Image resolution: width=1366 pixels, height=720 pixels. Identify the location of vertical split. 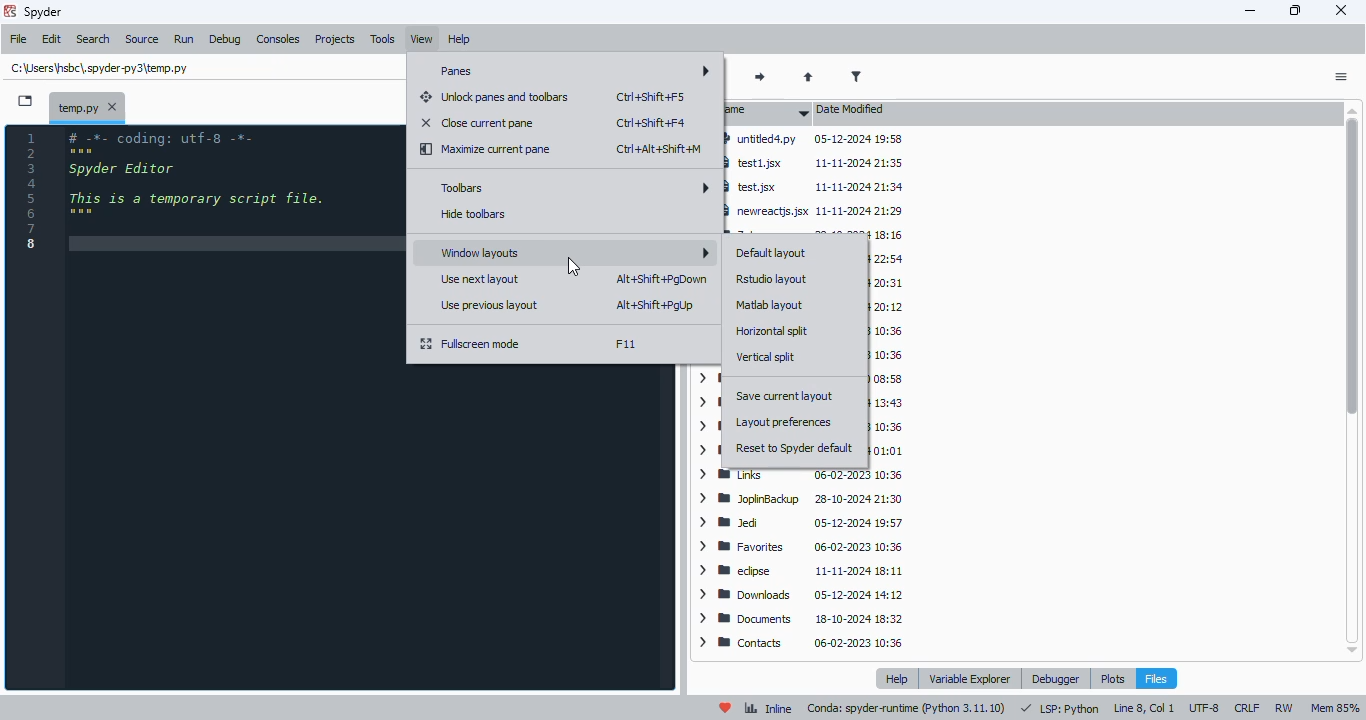
(766, 356).